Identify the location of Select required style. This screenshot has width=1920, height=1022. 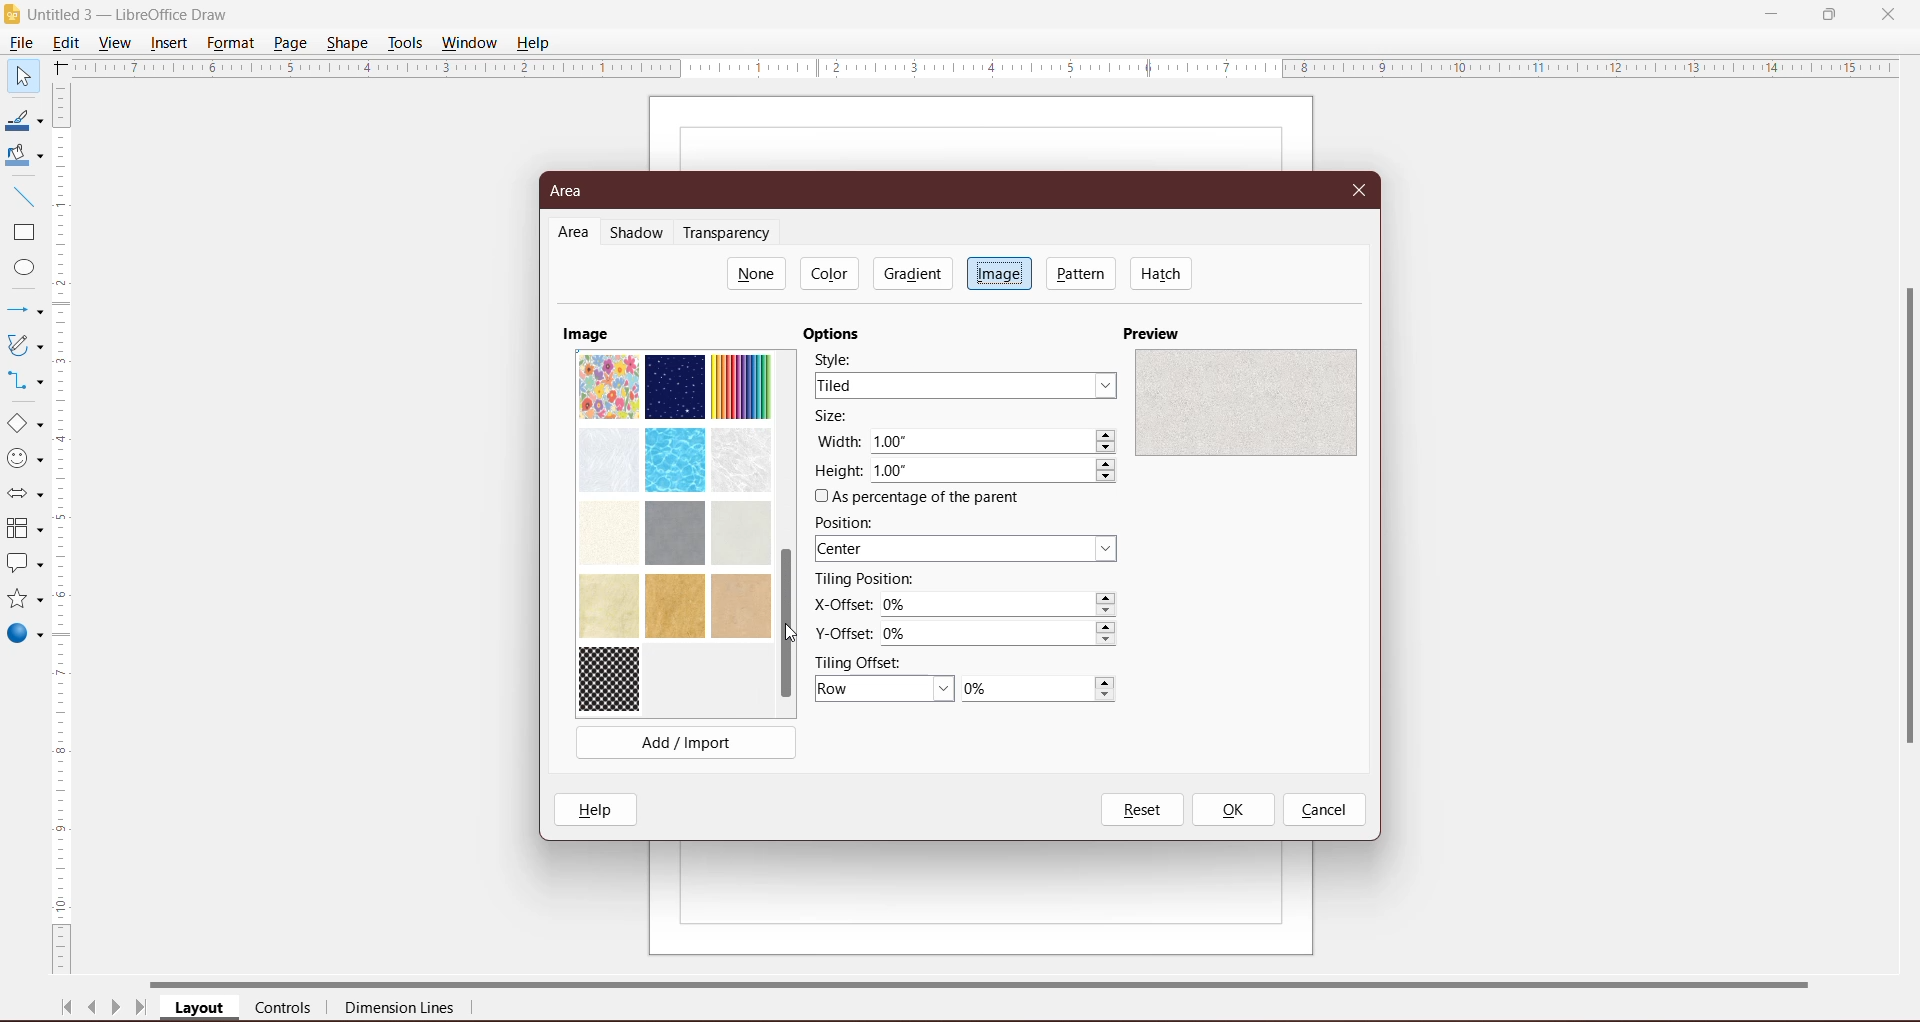
(965, 385).